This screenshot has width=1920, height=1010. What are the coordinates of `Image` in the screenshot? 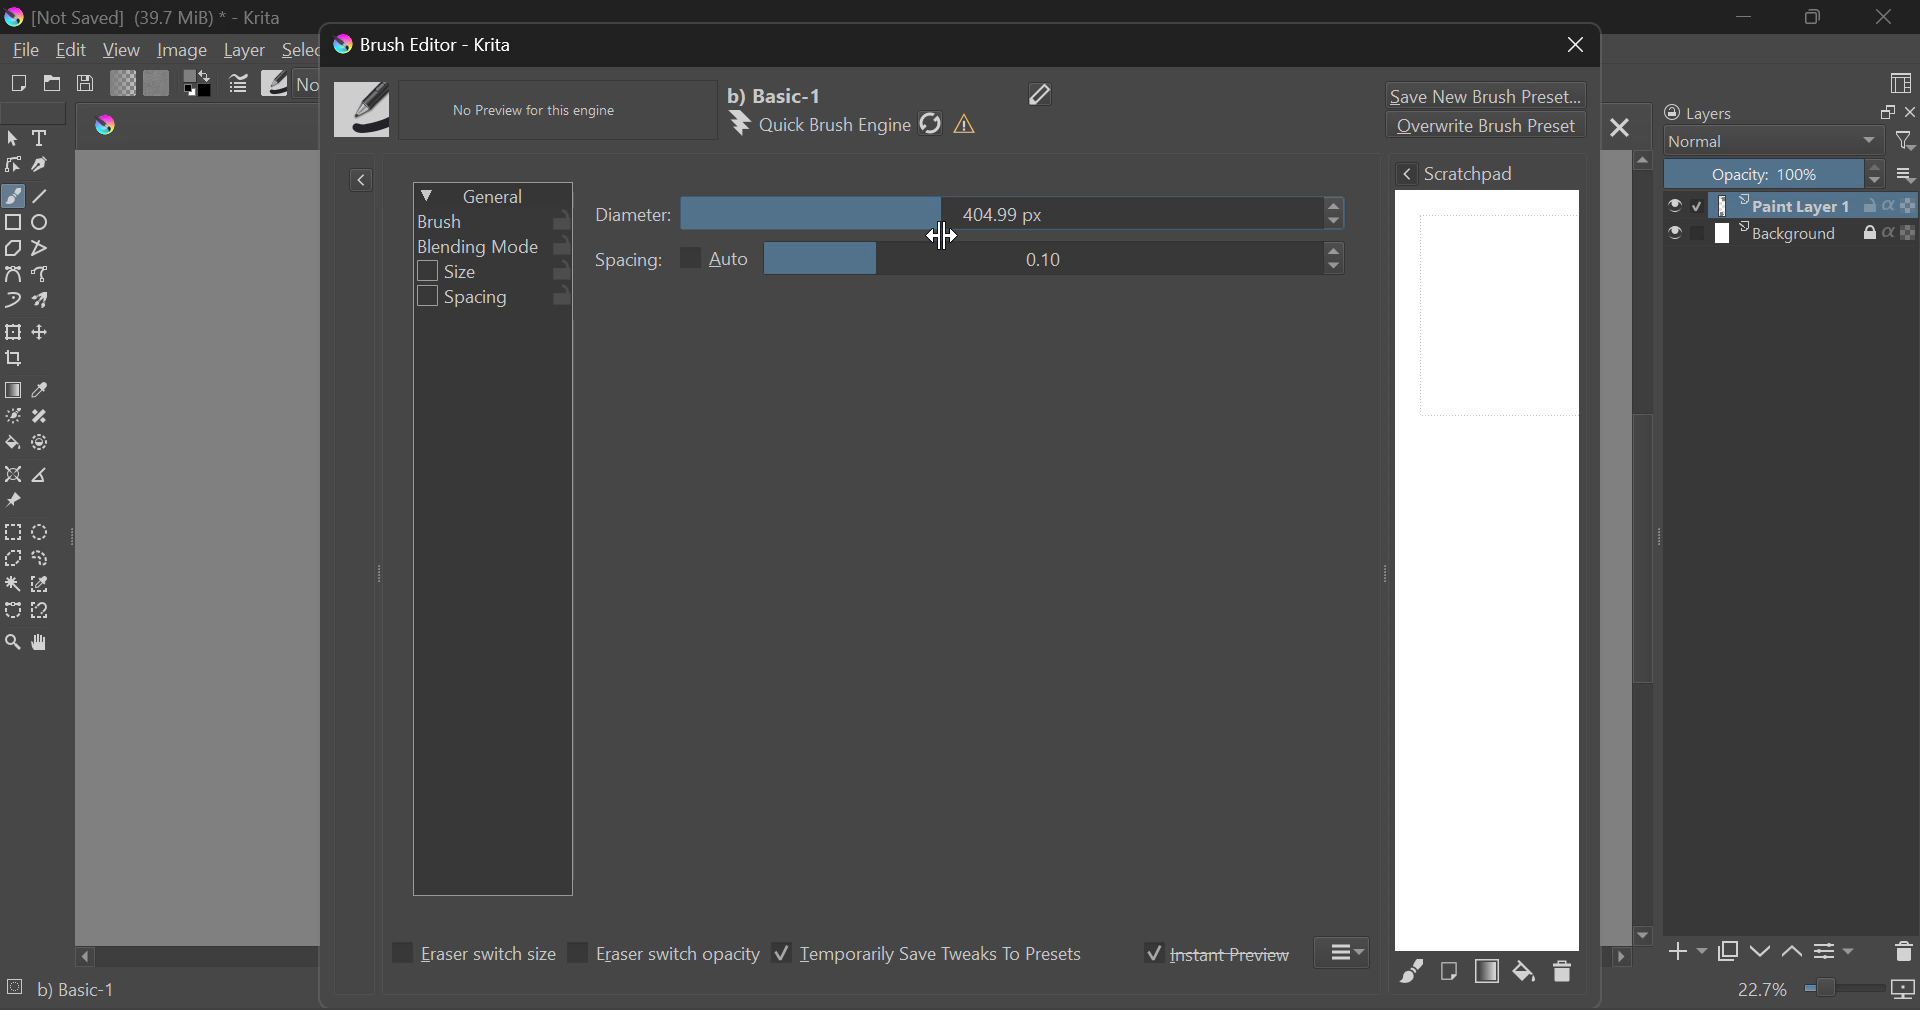 It's located at (184, 51).